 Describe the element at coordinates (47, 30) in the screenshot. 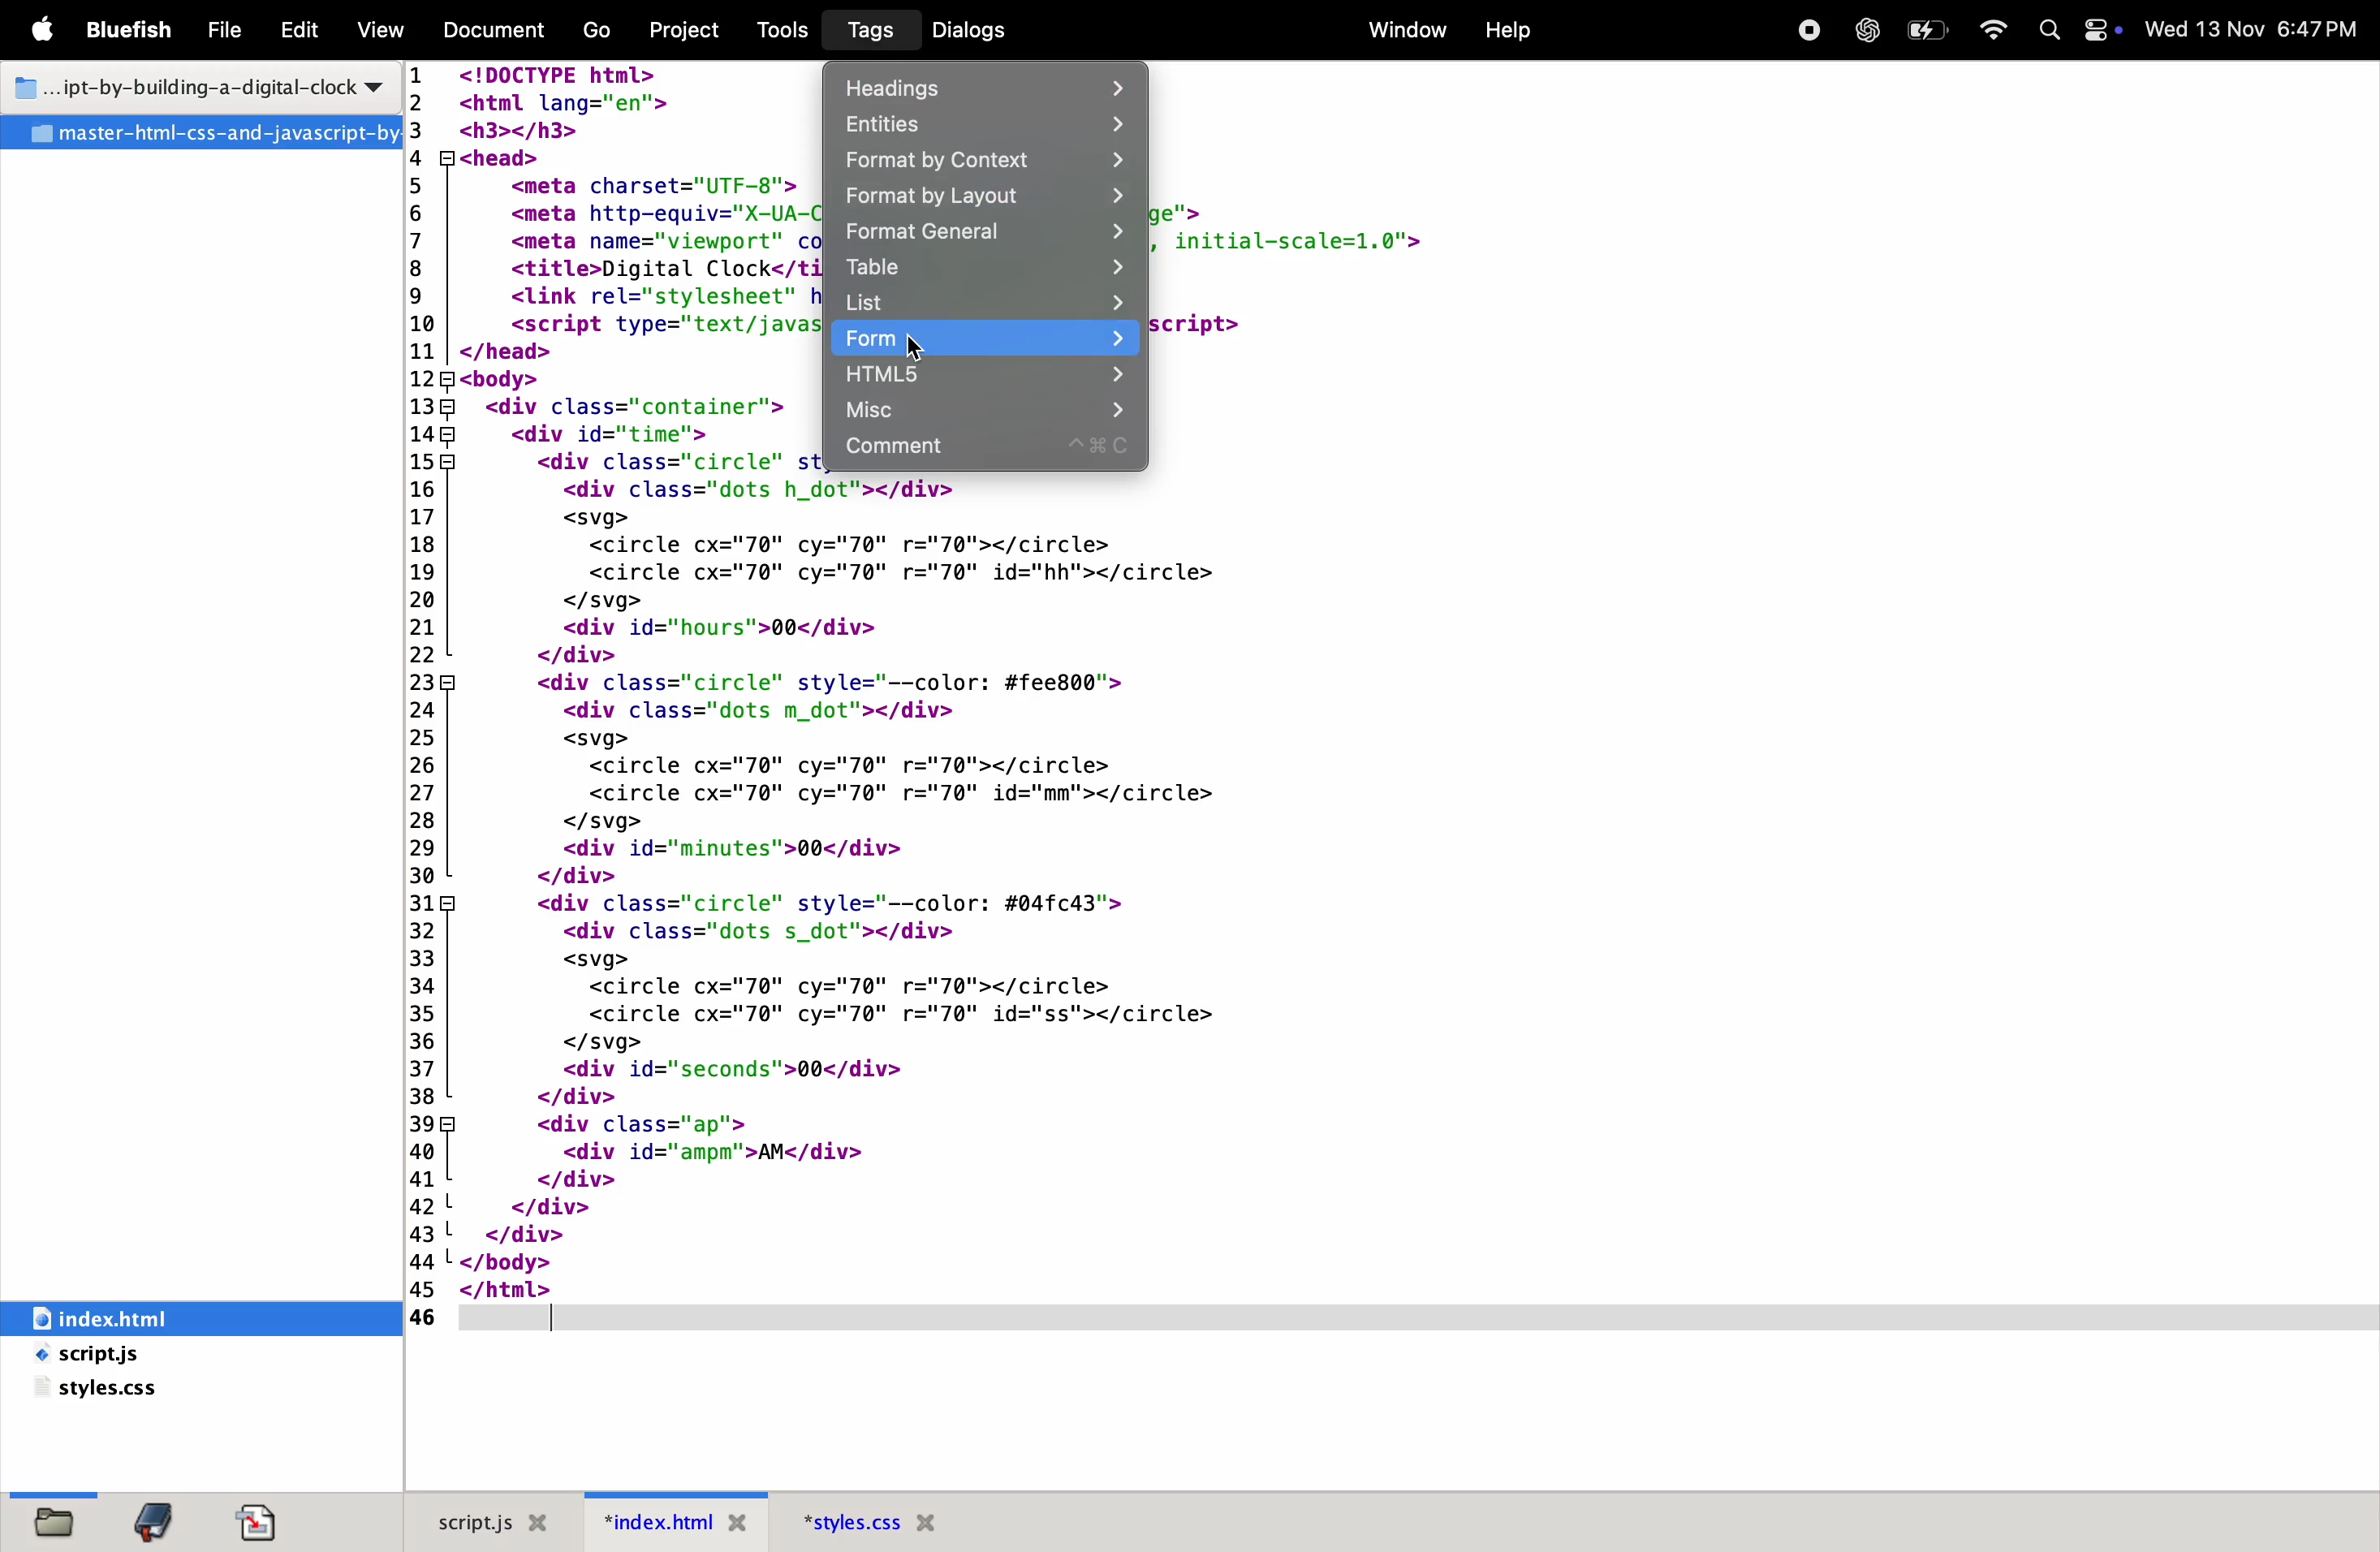

I see `Apple menu` at that location.